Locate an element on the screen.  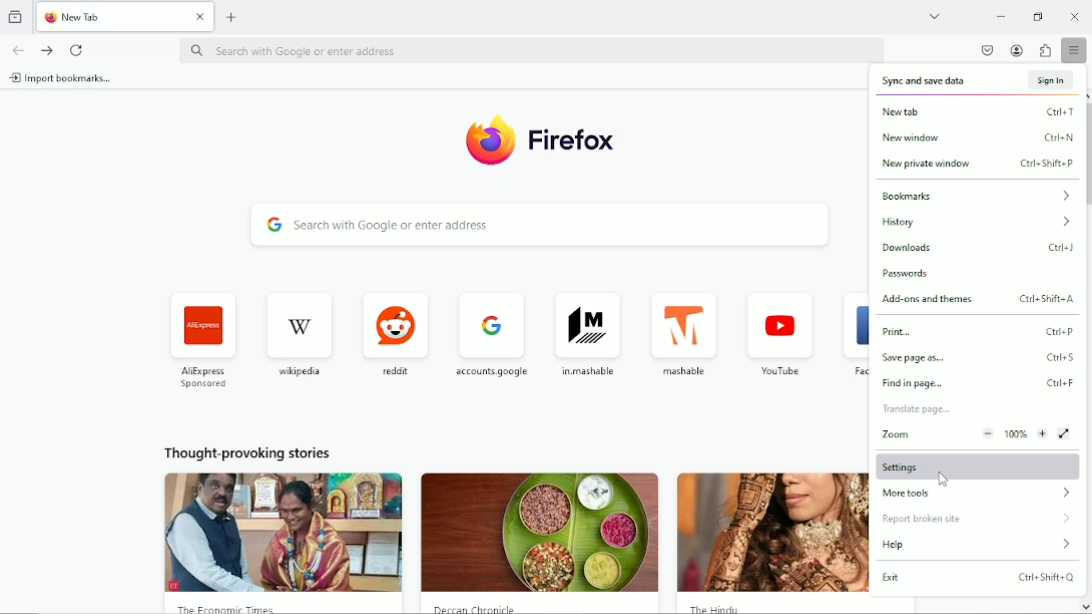
the hindu image is located at coordinates (772, 532).